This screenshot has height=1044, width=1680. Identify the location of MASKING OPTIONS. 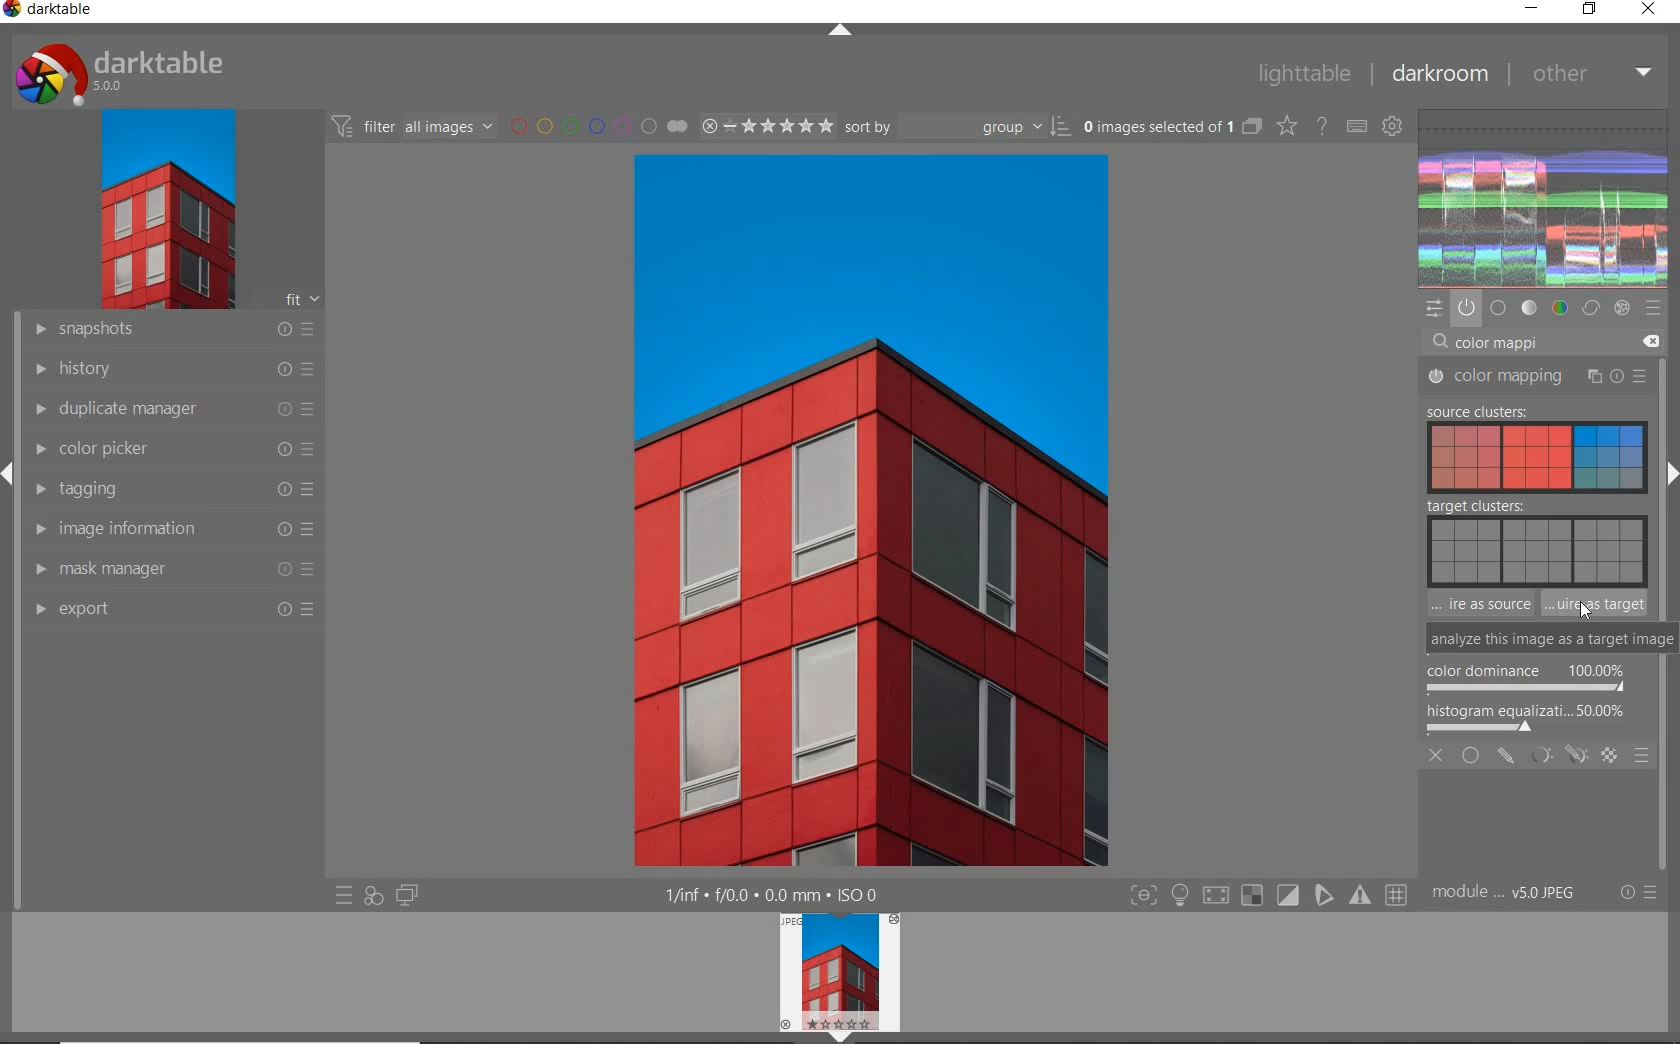
(1555, 757).